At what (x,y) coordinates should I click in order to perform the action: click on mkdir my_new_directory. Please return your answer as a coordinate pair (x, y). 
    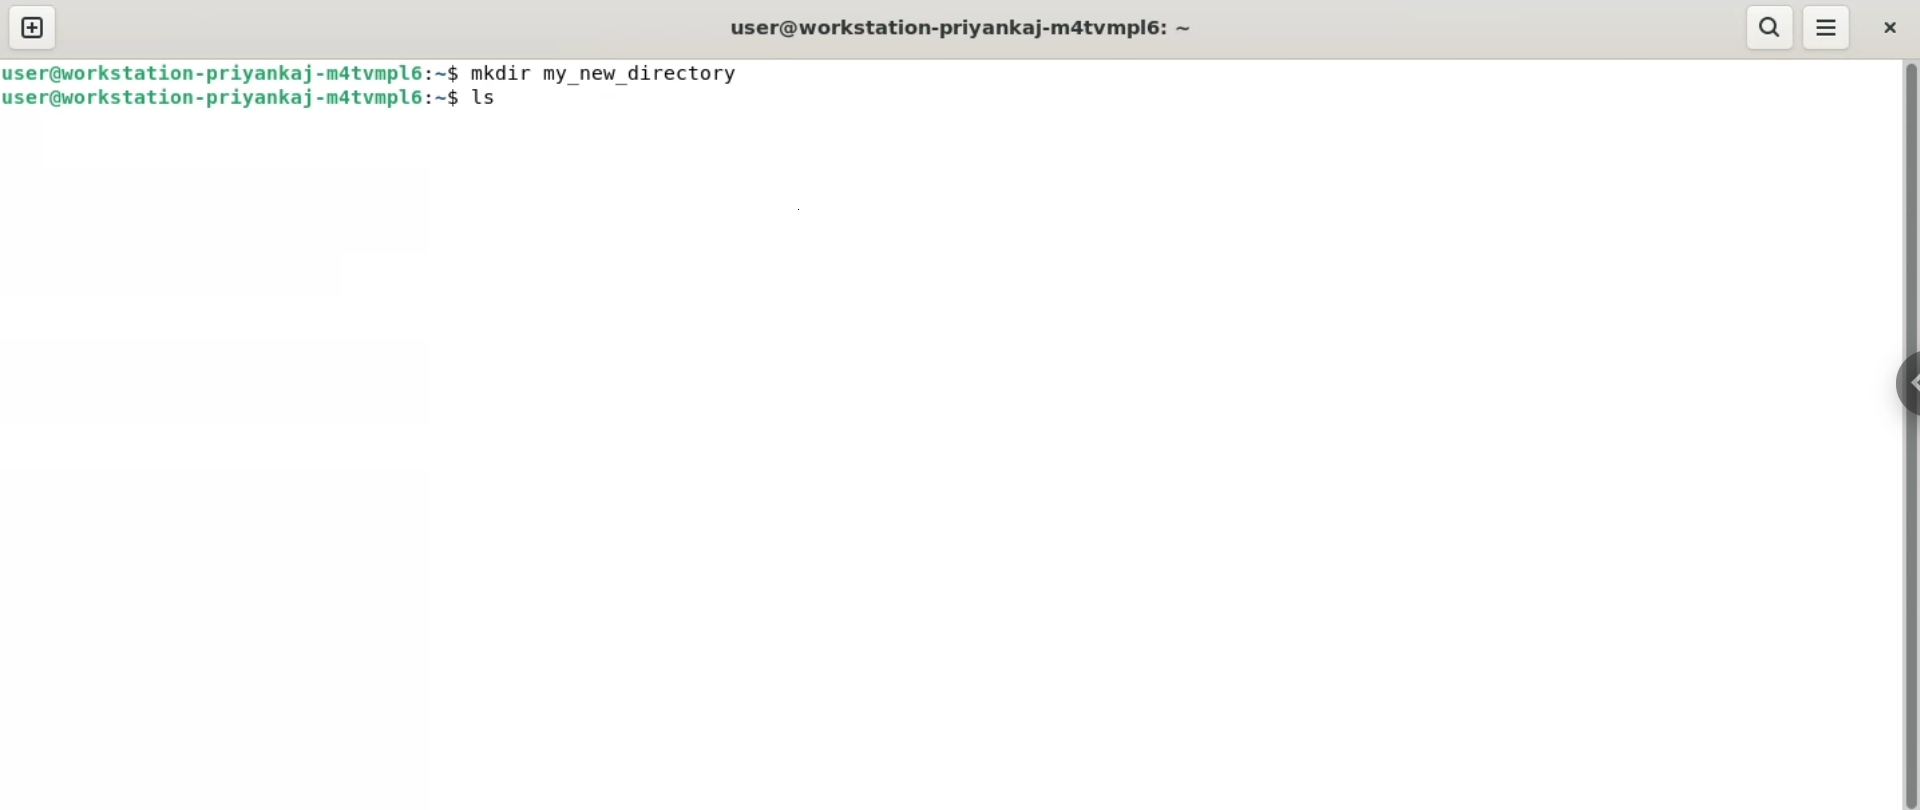
    Looking at the image, I should click on (614, 72).